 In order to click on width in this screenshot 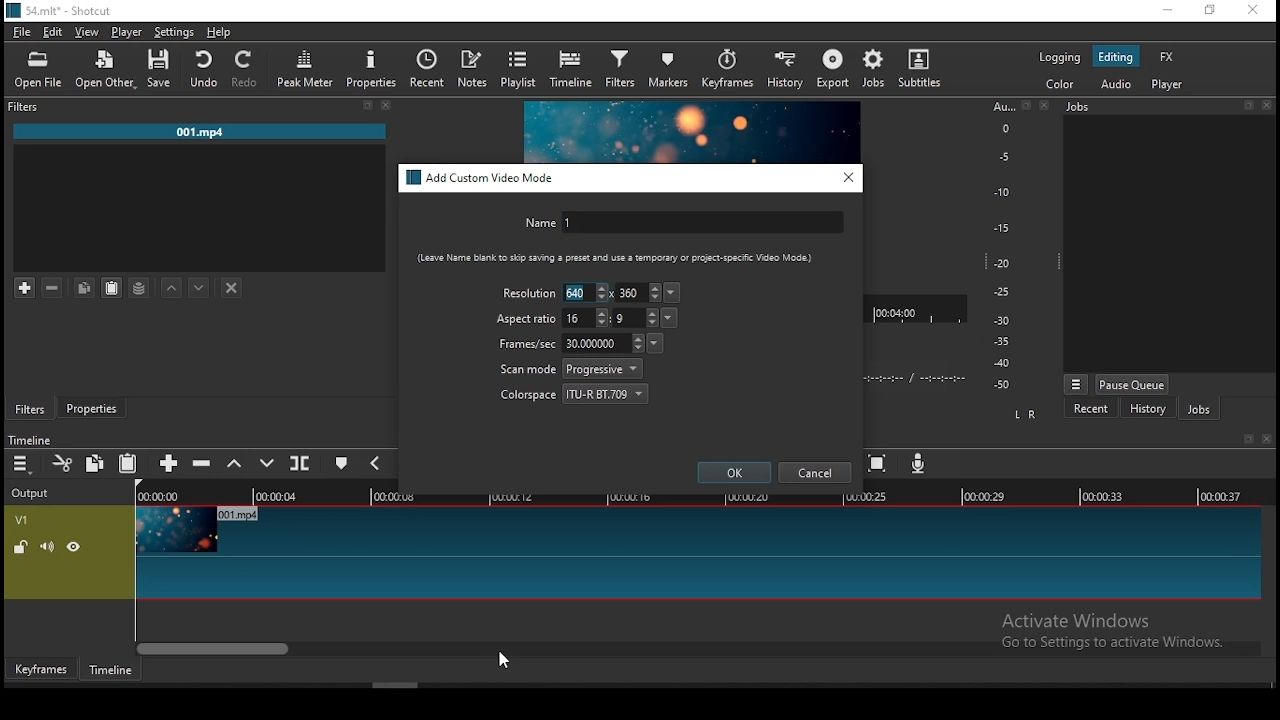, I will do `click(586, 292)`.